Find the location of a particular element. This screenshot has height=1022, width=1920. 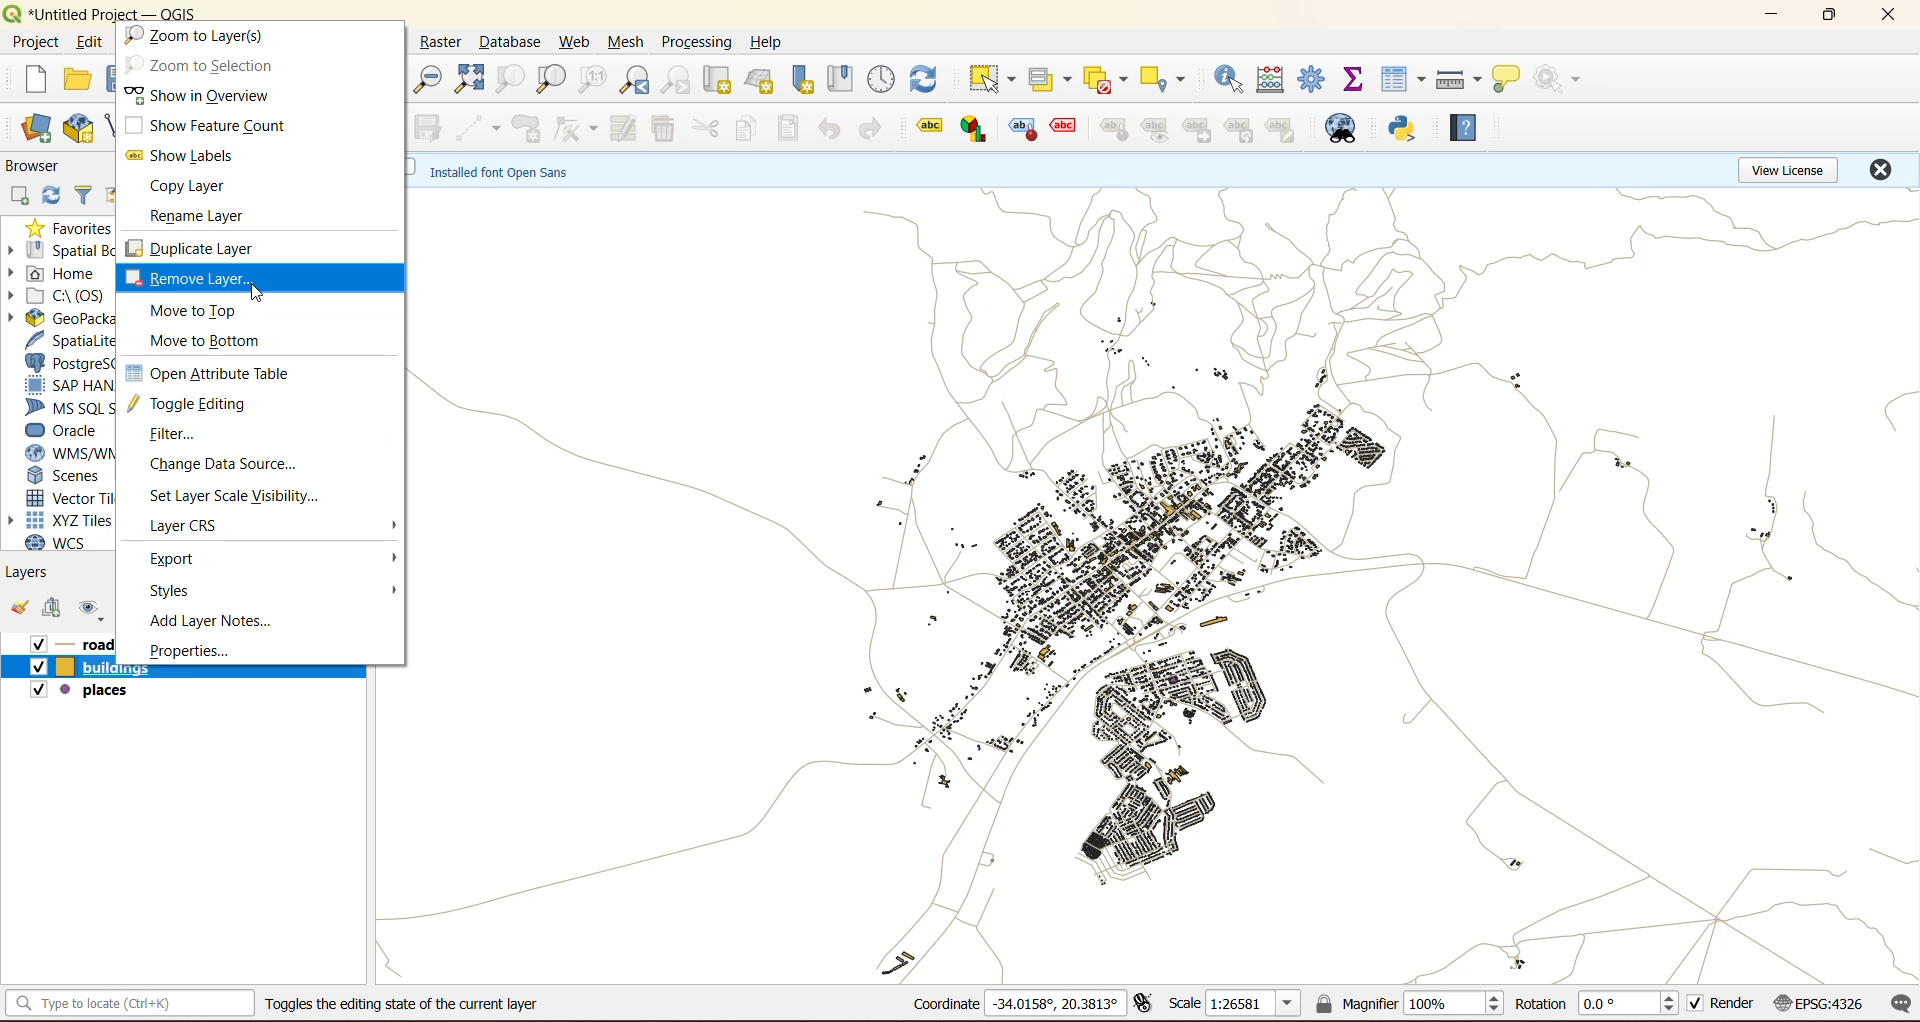

open datasource manager is located at coordinates (36, 130).